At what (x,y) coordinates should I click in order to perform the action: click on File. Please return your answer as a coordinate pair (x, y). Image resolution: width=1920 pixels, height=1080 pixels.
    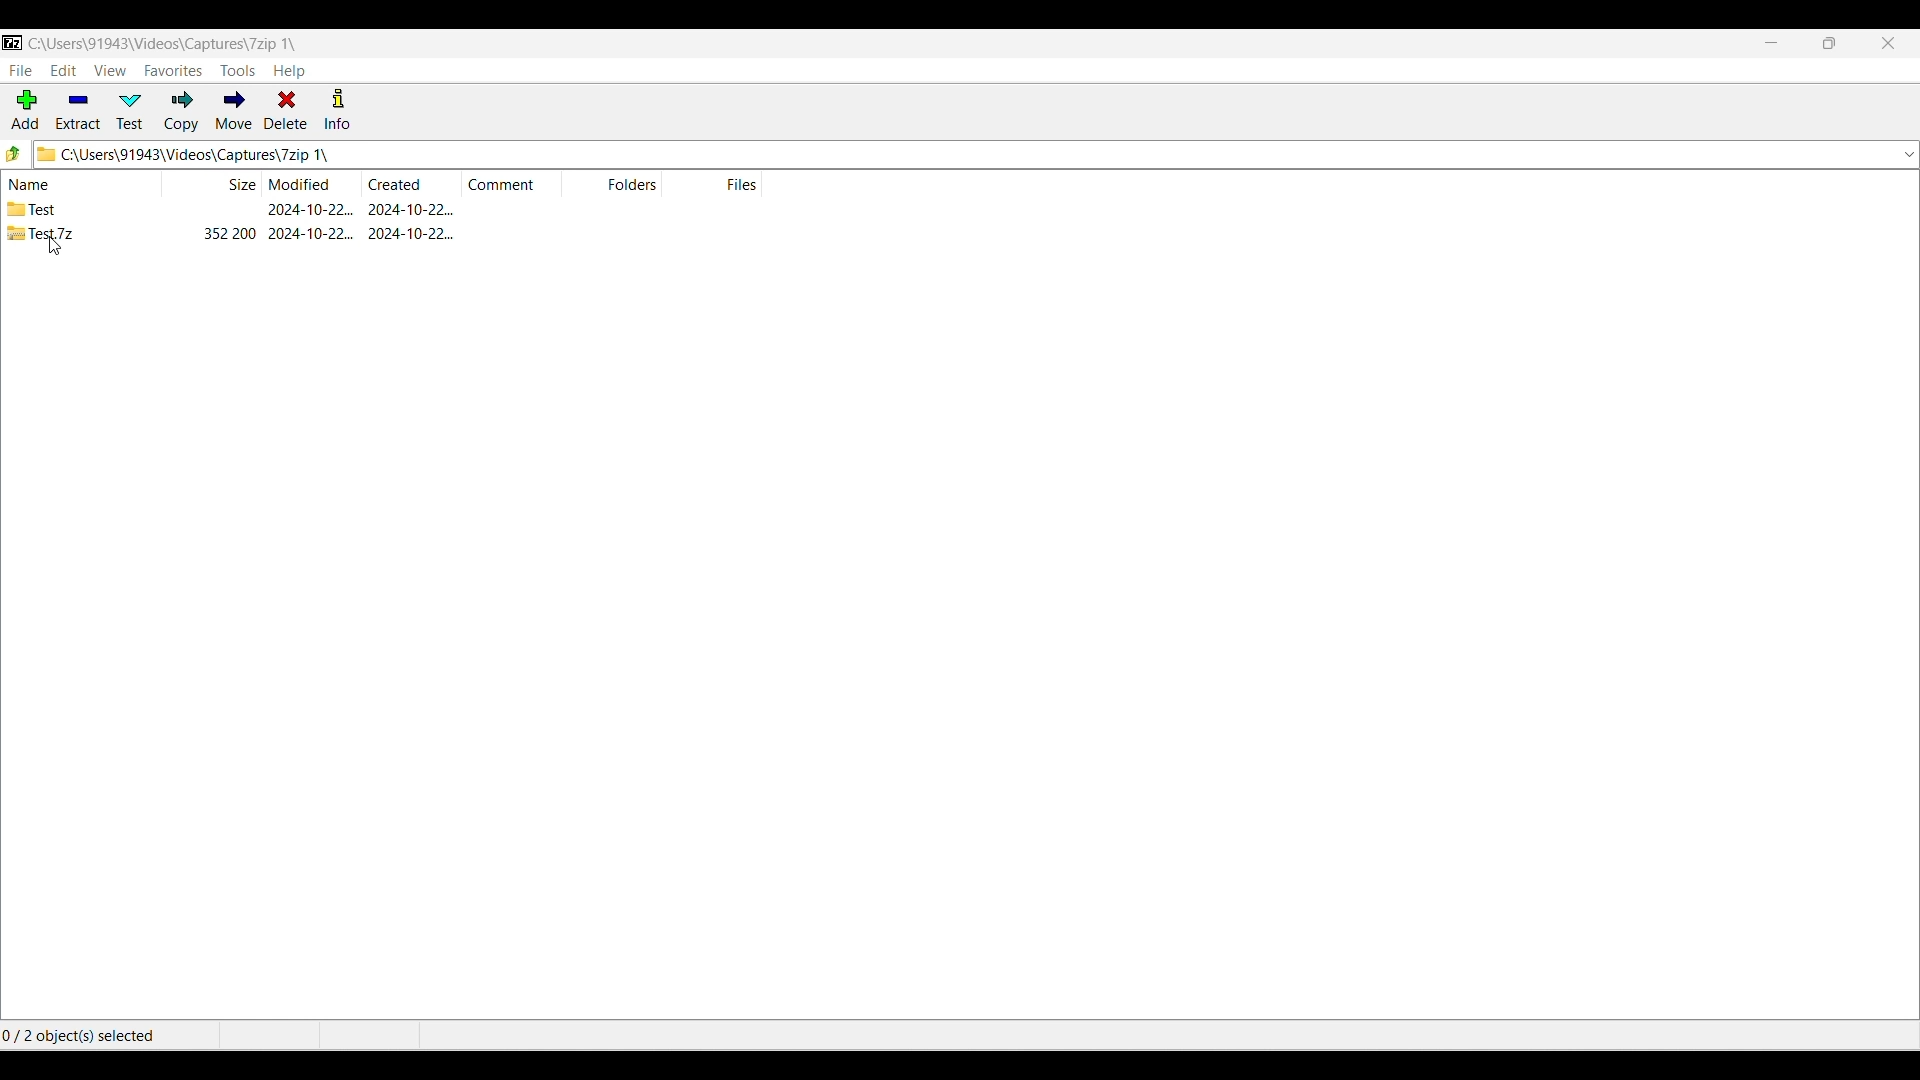
    Looking at the image, I should click on (20, 70).